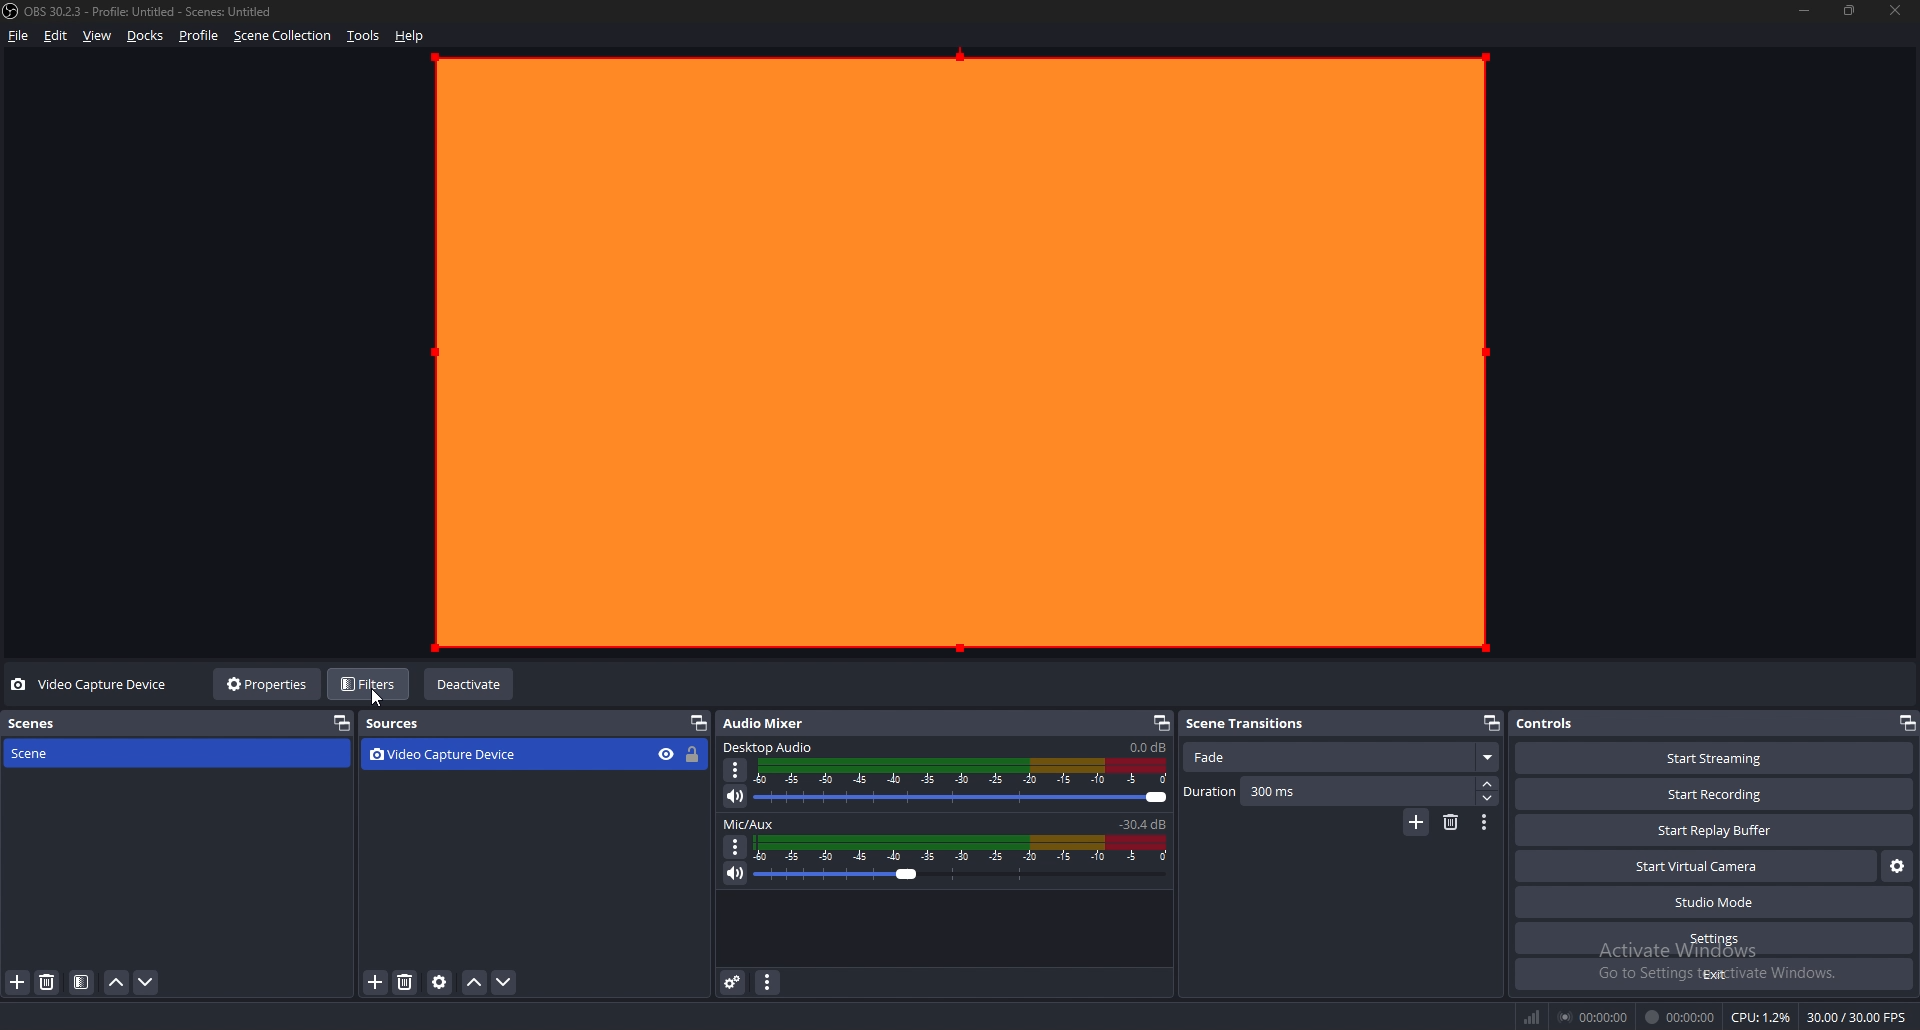 The image size is (1920, 1030). I want to click on edit, so click(56, 35).